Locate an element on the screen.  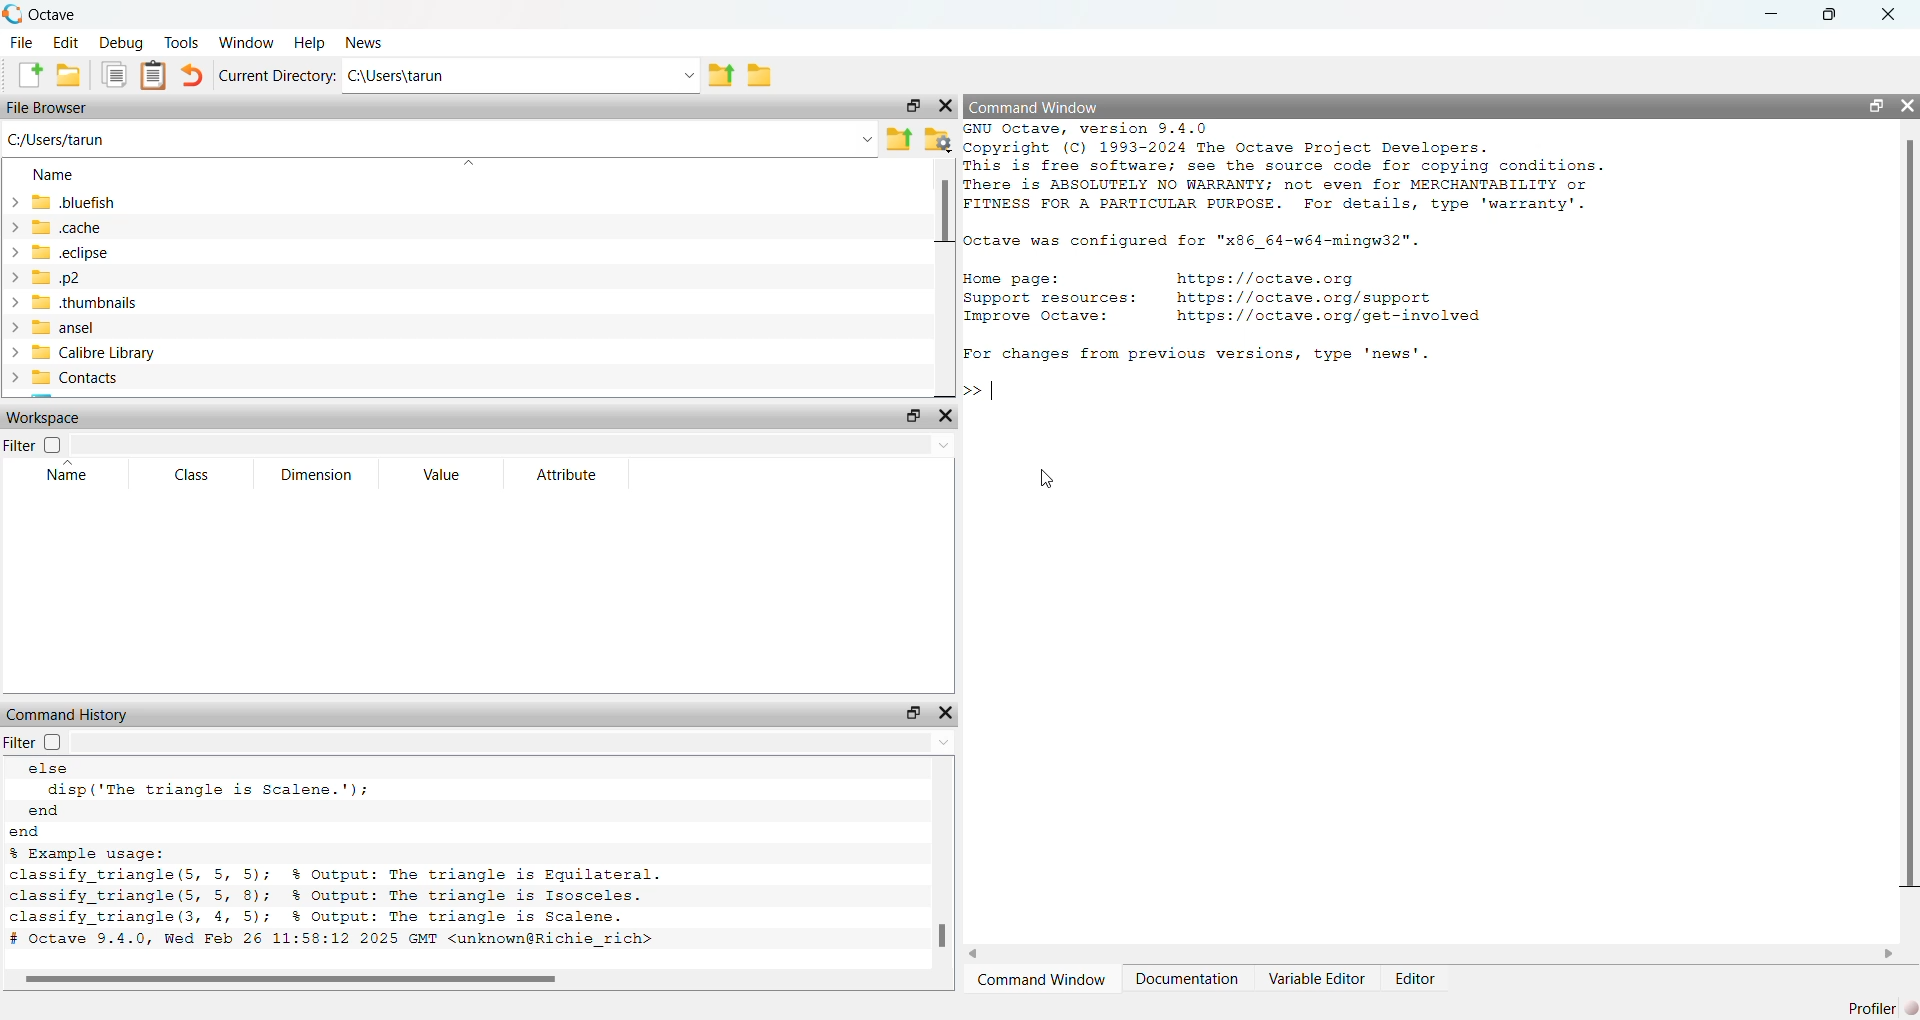
move right is located at coordinates (1888, 953).